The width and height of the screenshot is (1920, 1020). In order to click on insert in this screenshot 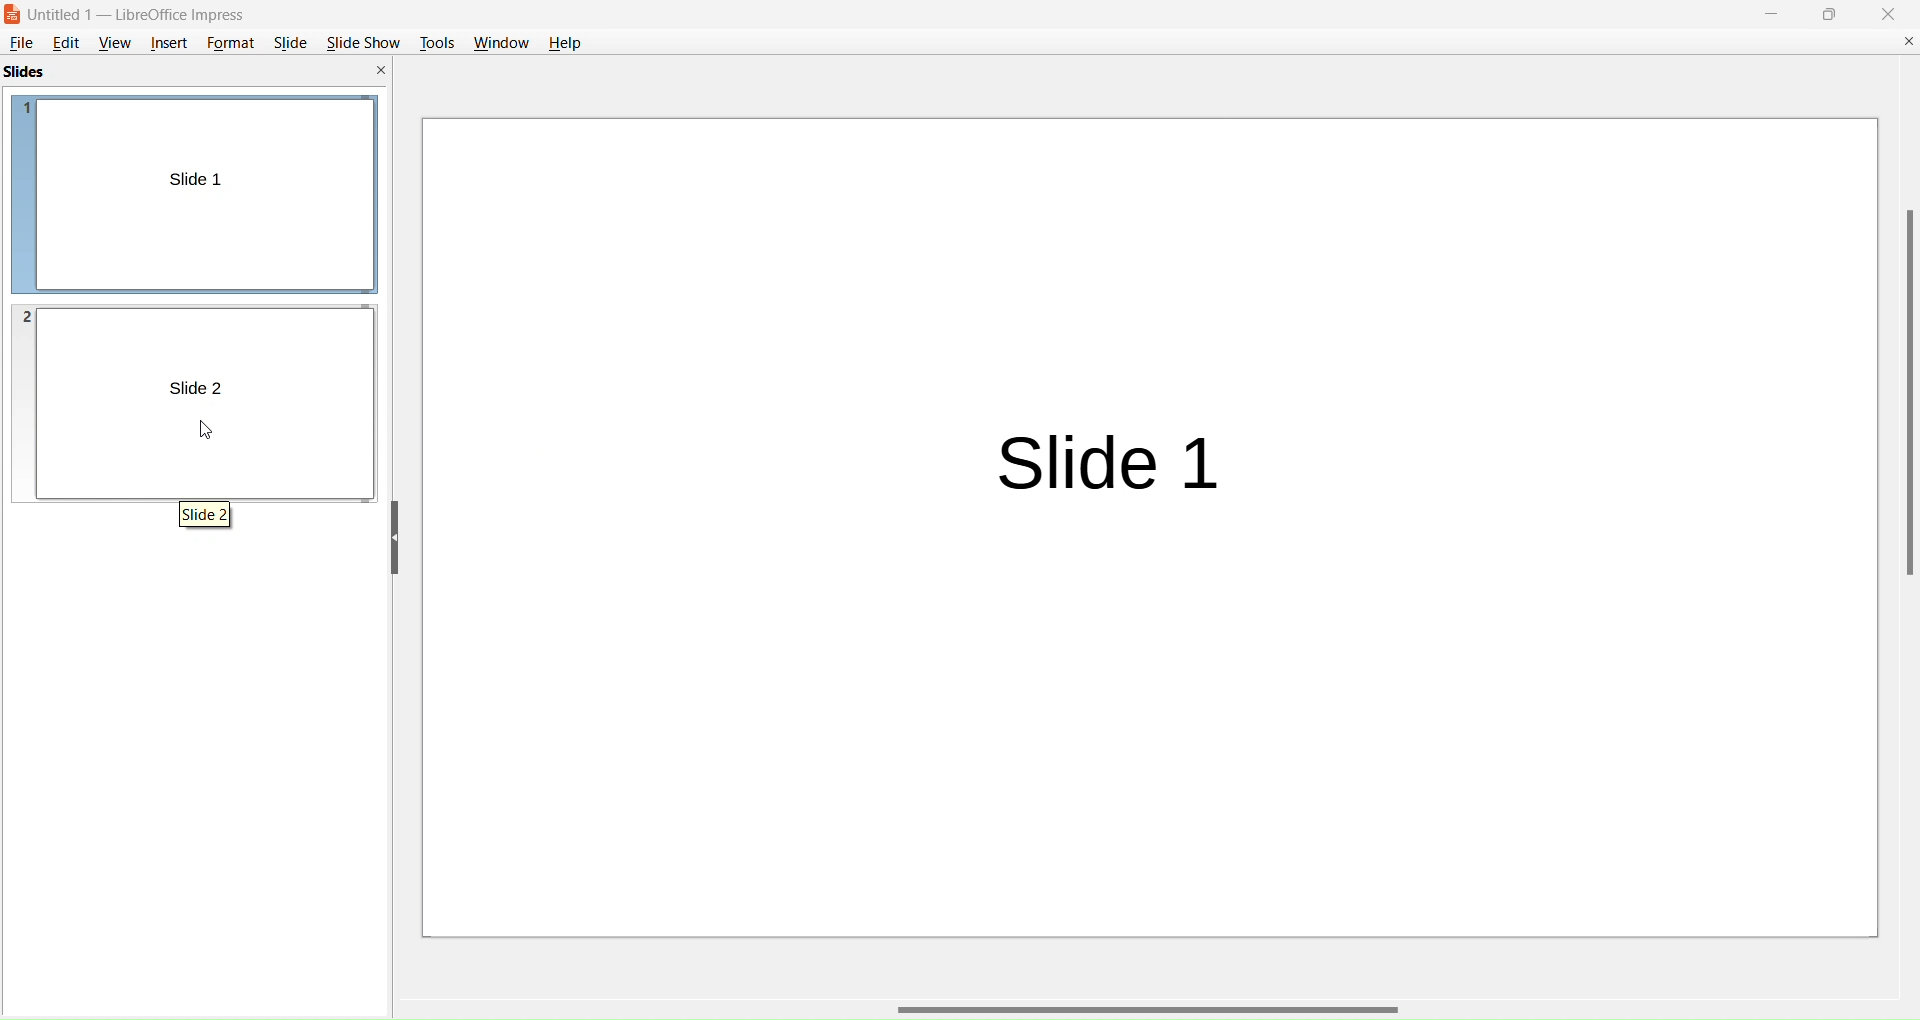, I will do `click(170, 45)`.